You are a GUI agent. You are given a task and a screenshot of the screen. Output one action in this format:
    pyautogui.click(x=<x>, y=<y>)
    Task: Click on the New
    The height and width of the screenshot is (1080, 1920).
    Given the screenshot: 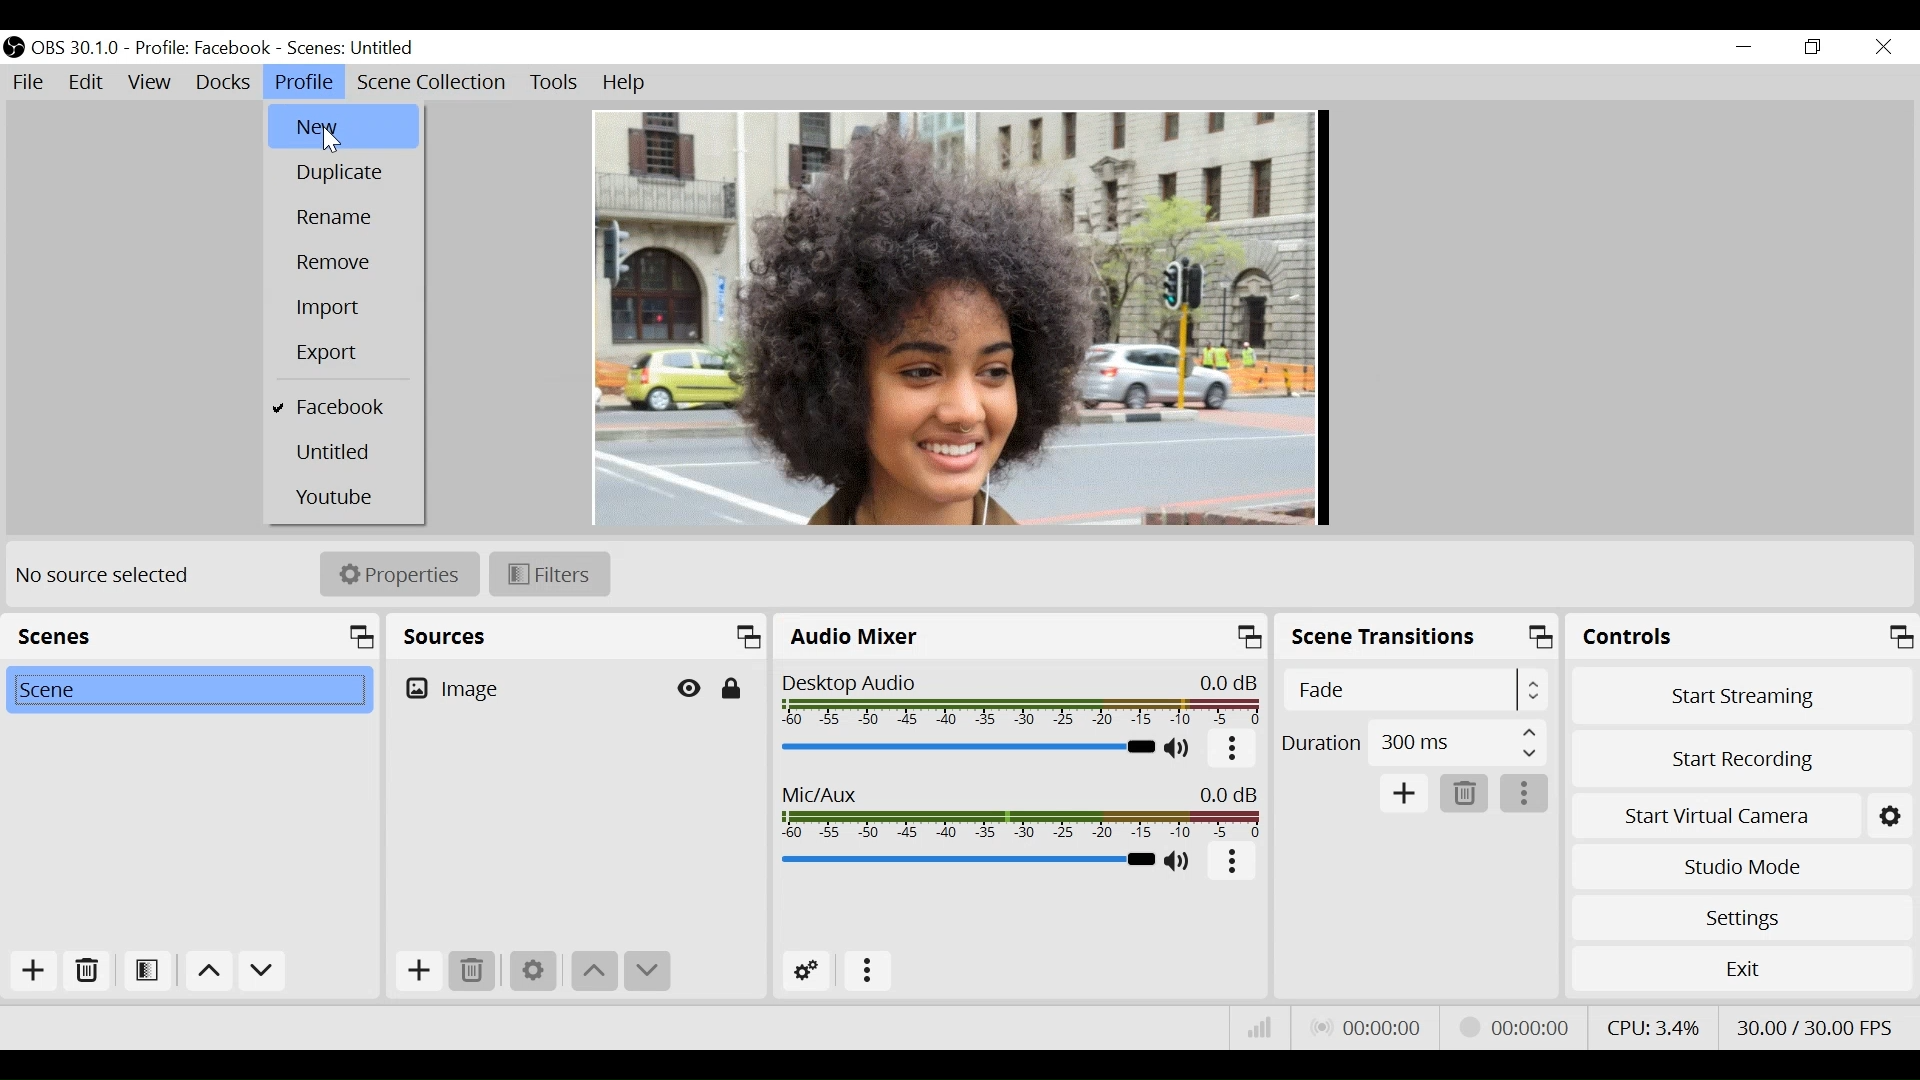 What is the action you would take?
    pyautogui.click(x=343, y=126)
    